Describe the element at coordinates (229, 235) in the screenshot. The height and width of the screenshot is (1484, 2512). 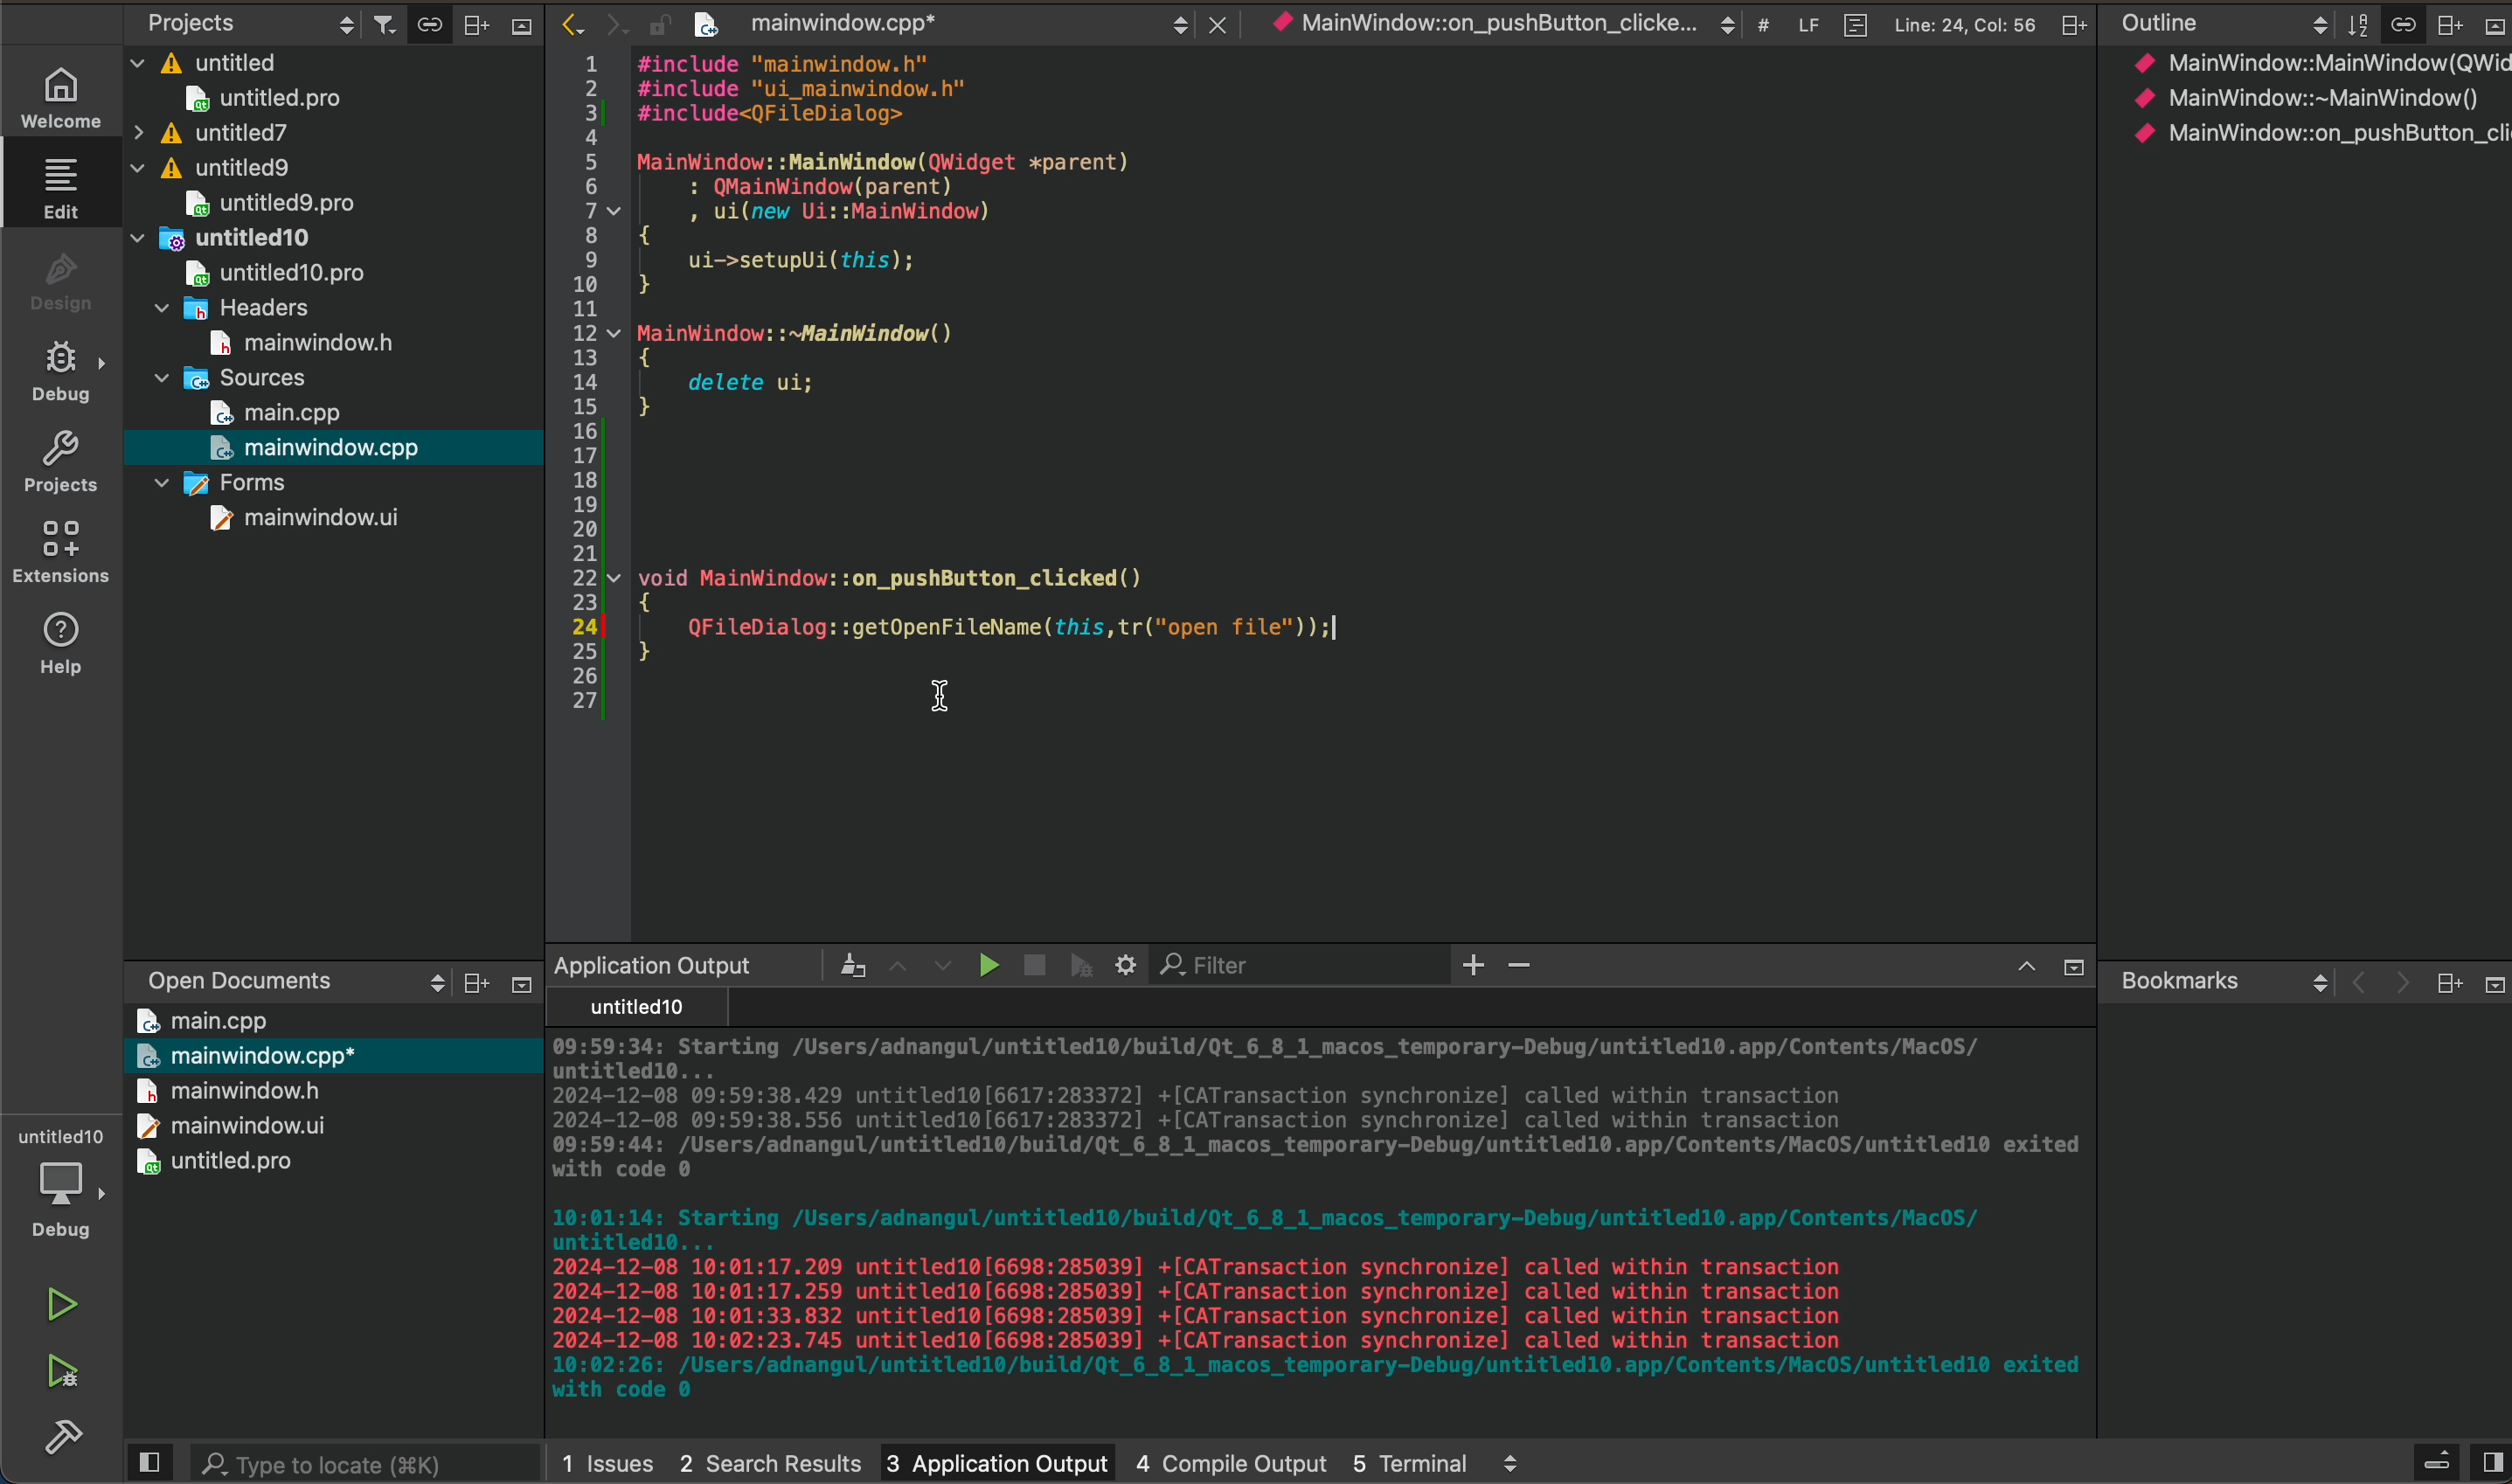
I see `untitled10` at that location.